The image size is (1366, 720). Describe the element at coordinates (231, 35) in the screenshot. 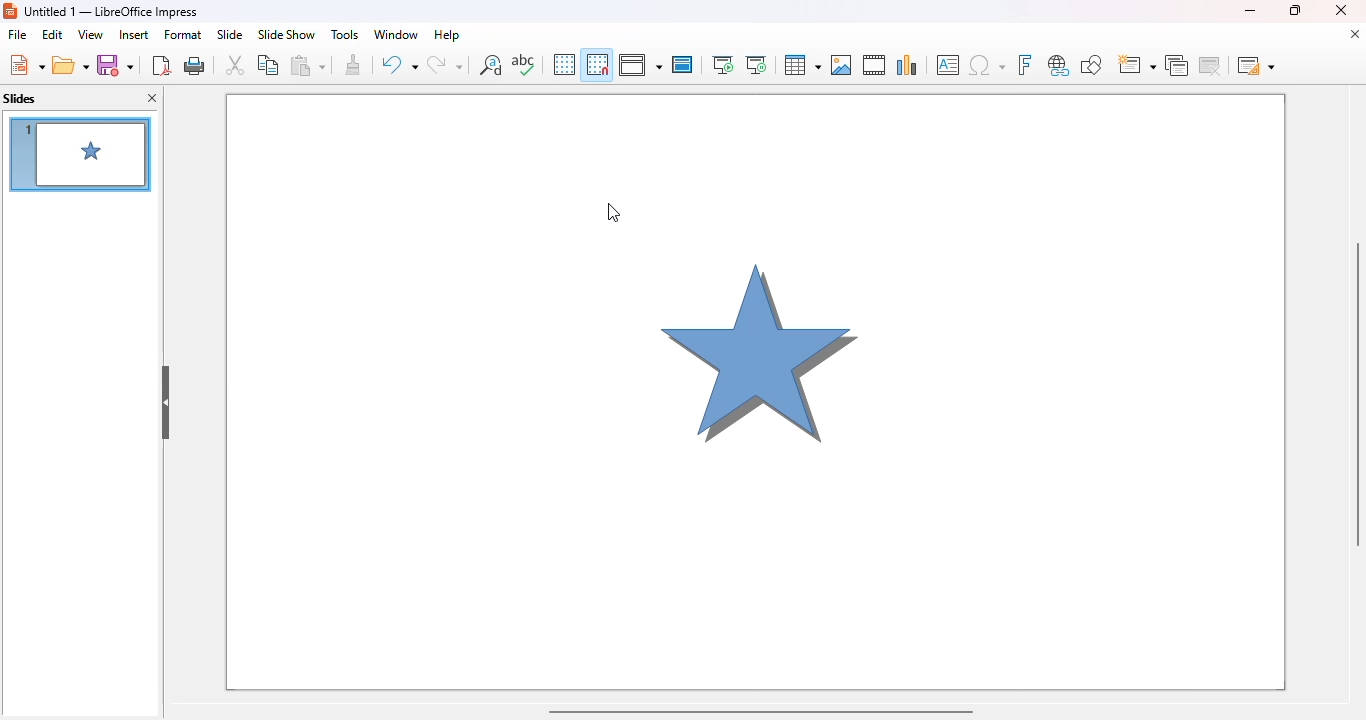

I see `slide` at that location.